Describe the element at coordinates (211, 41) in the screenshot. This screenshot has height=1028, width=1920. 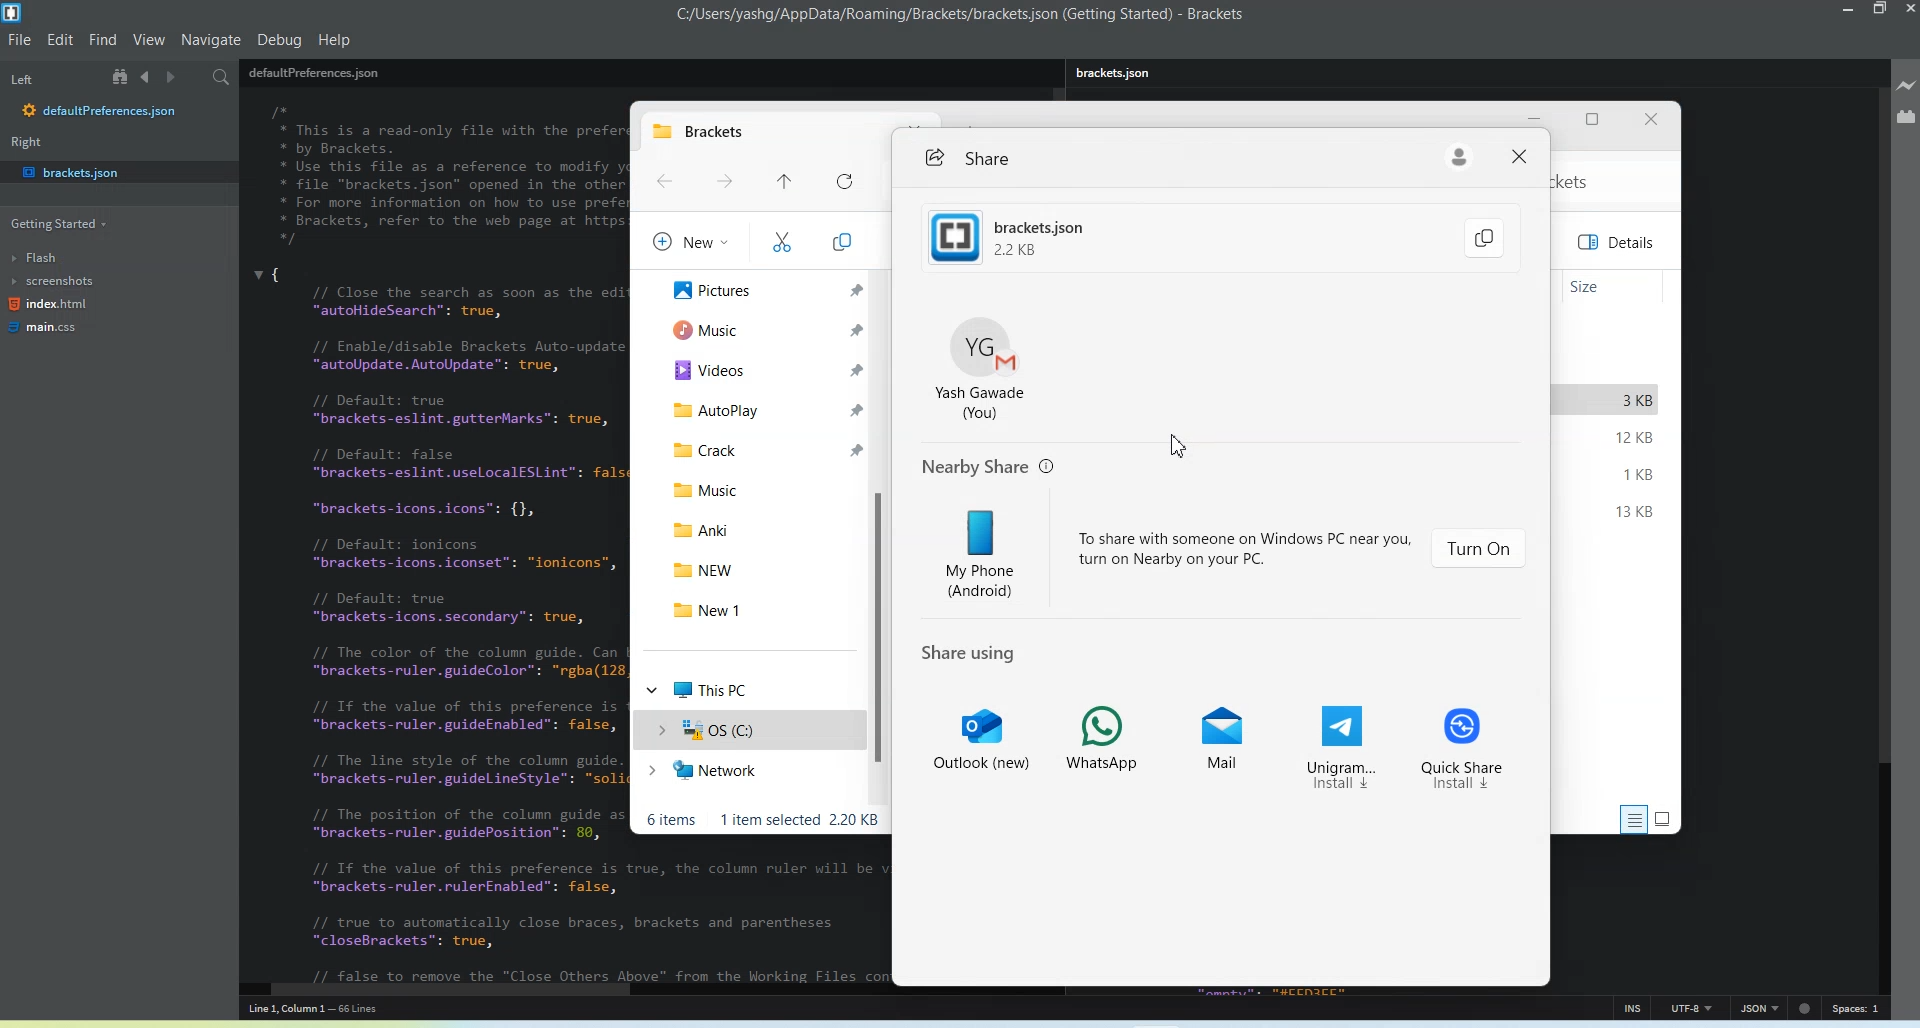
I see `Navigate` at that location.